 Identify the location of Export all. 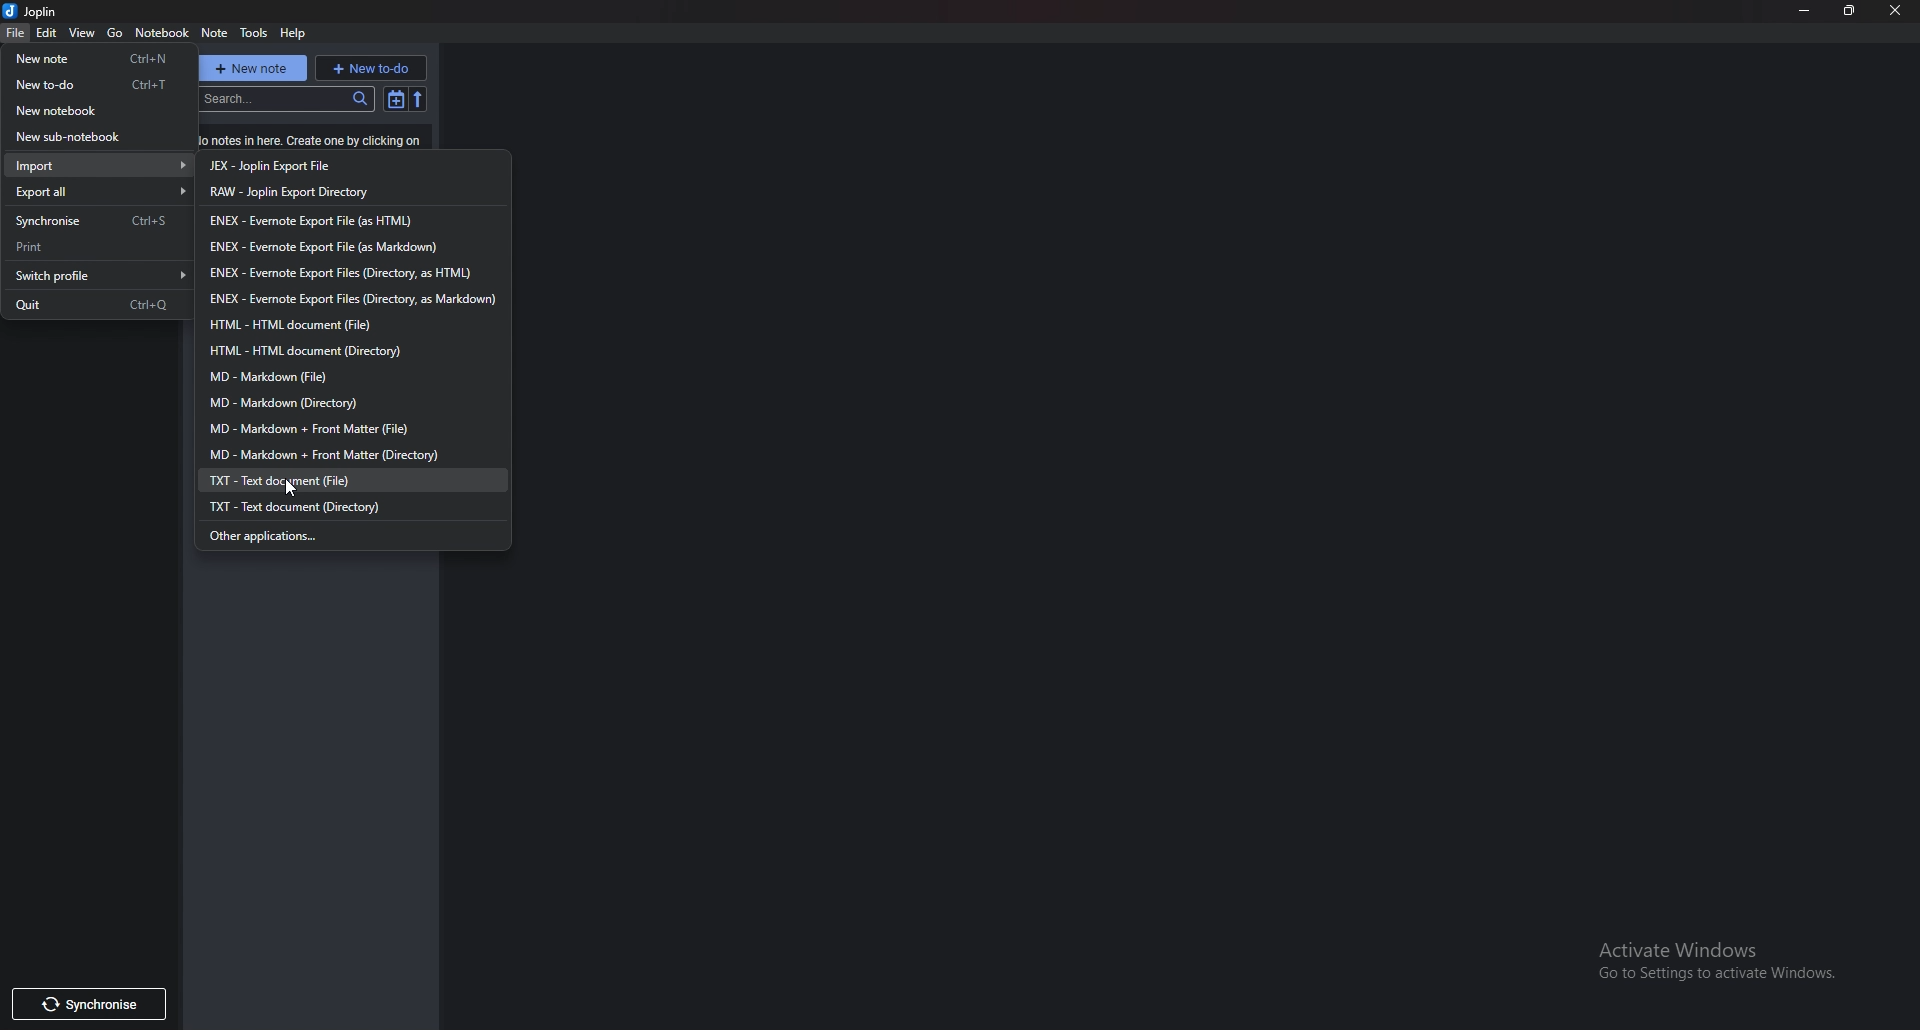
(100, 192).